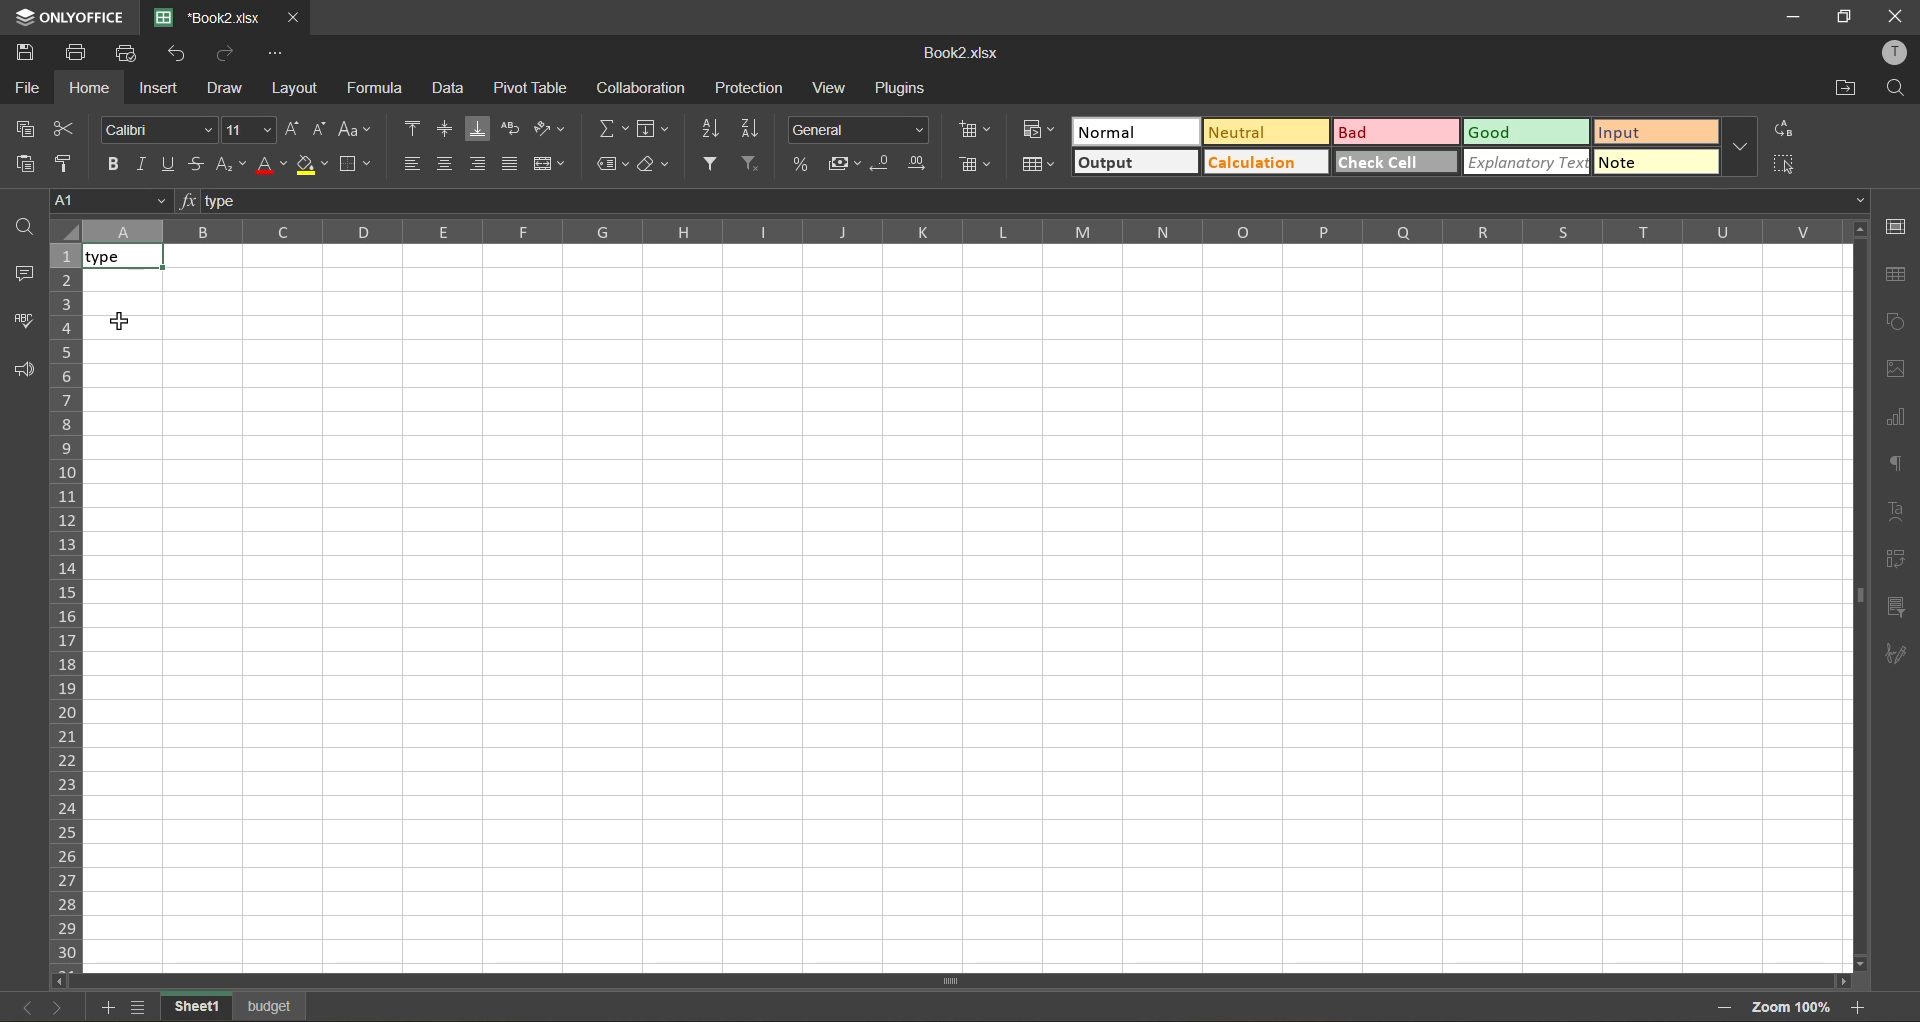  I want to click on replace, so click(1783, 130).